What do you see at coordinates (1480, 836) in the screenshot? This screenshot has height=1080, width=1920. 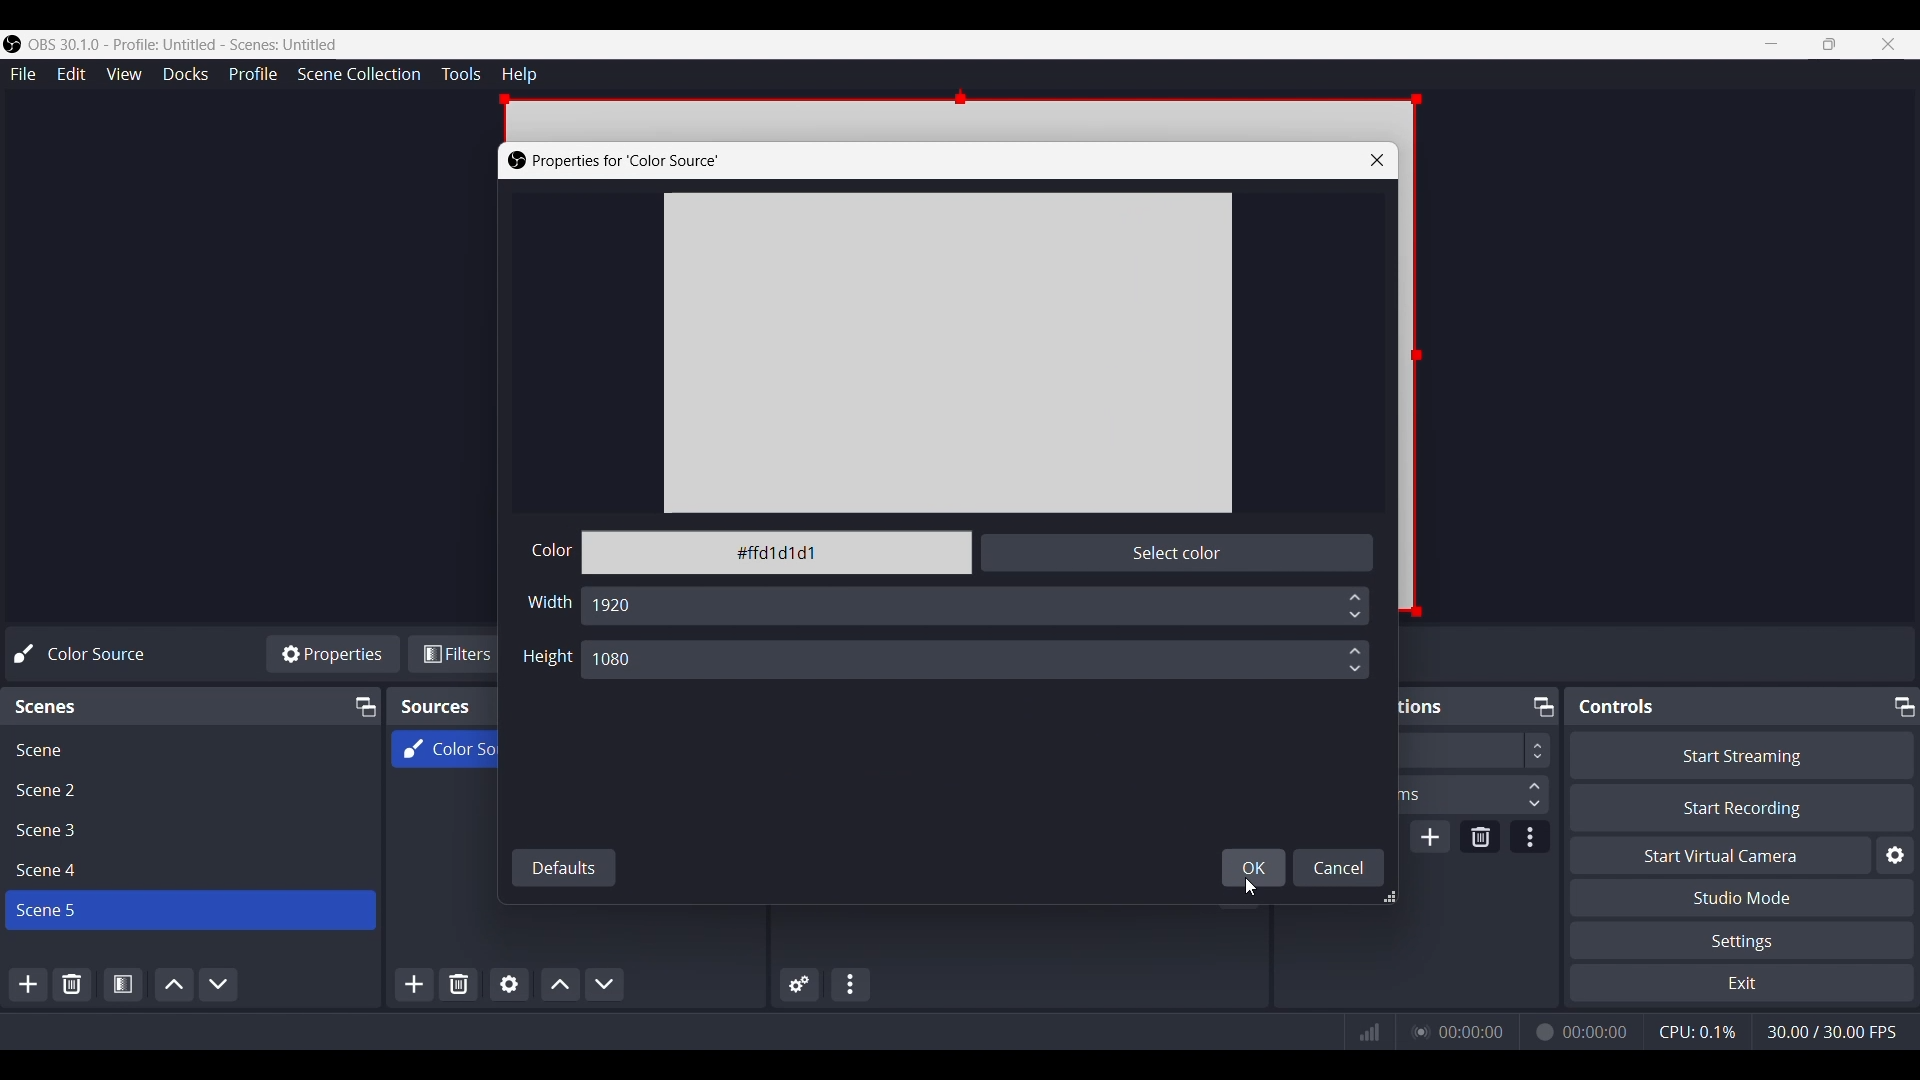 I see `Remove Configurable transition` at bounding box center [1480, 836].